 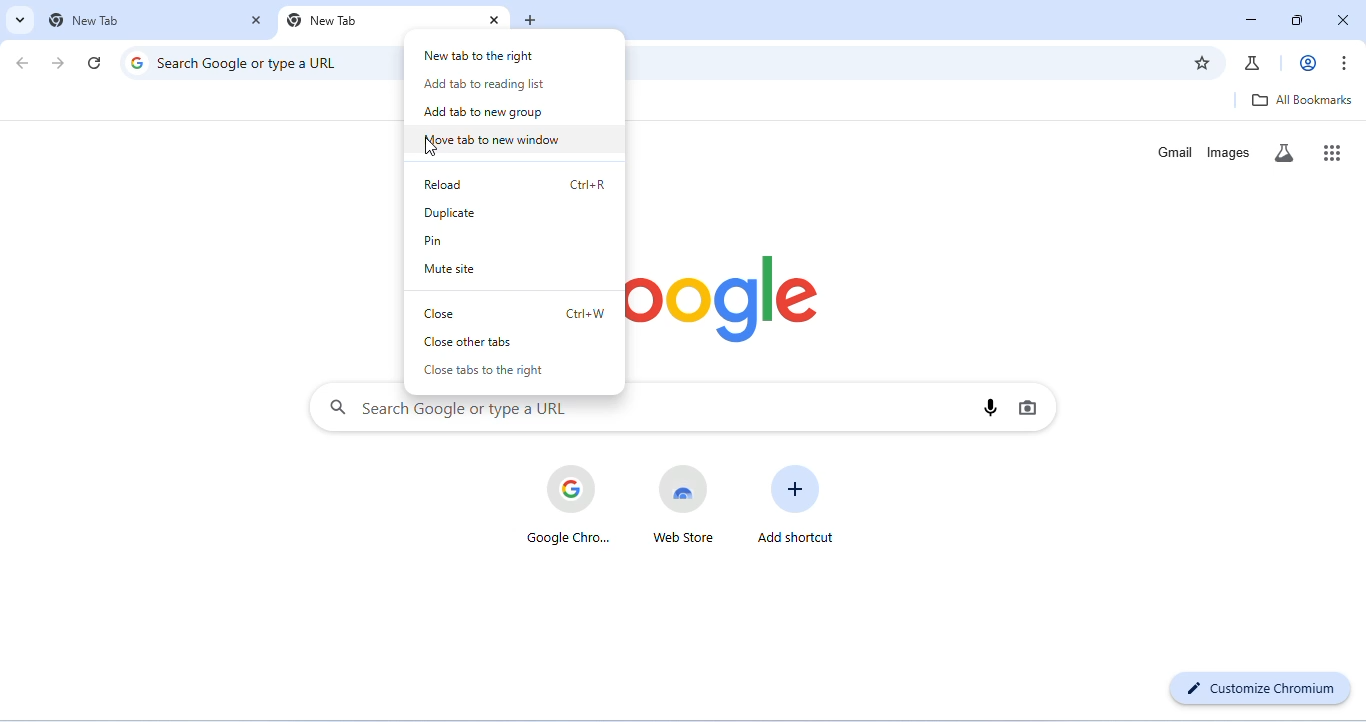 I want to click on google chrome , so click(x=568, y=504).